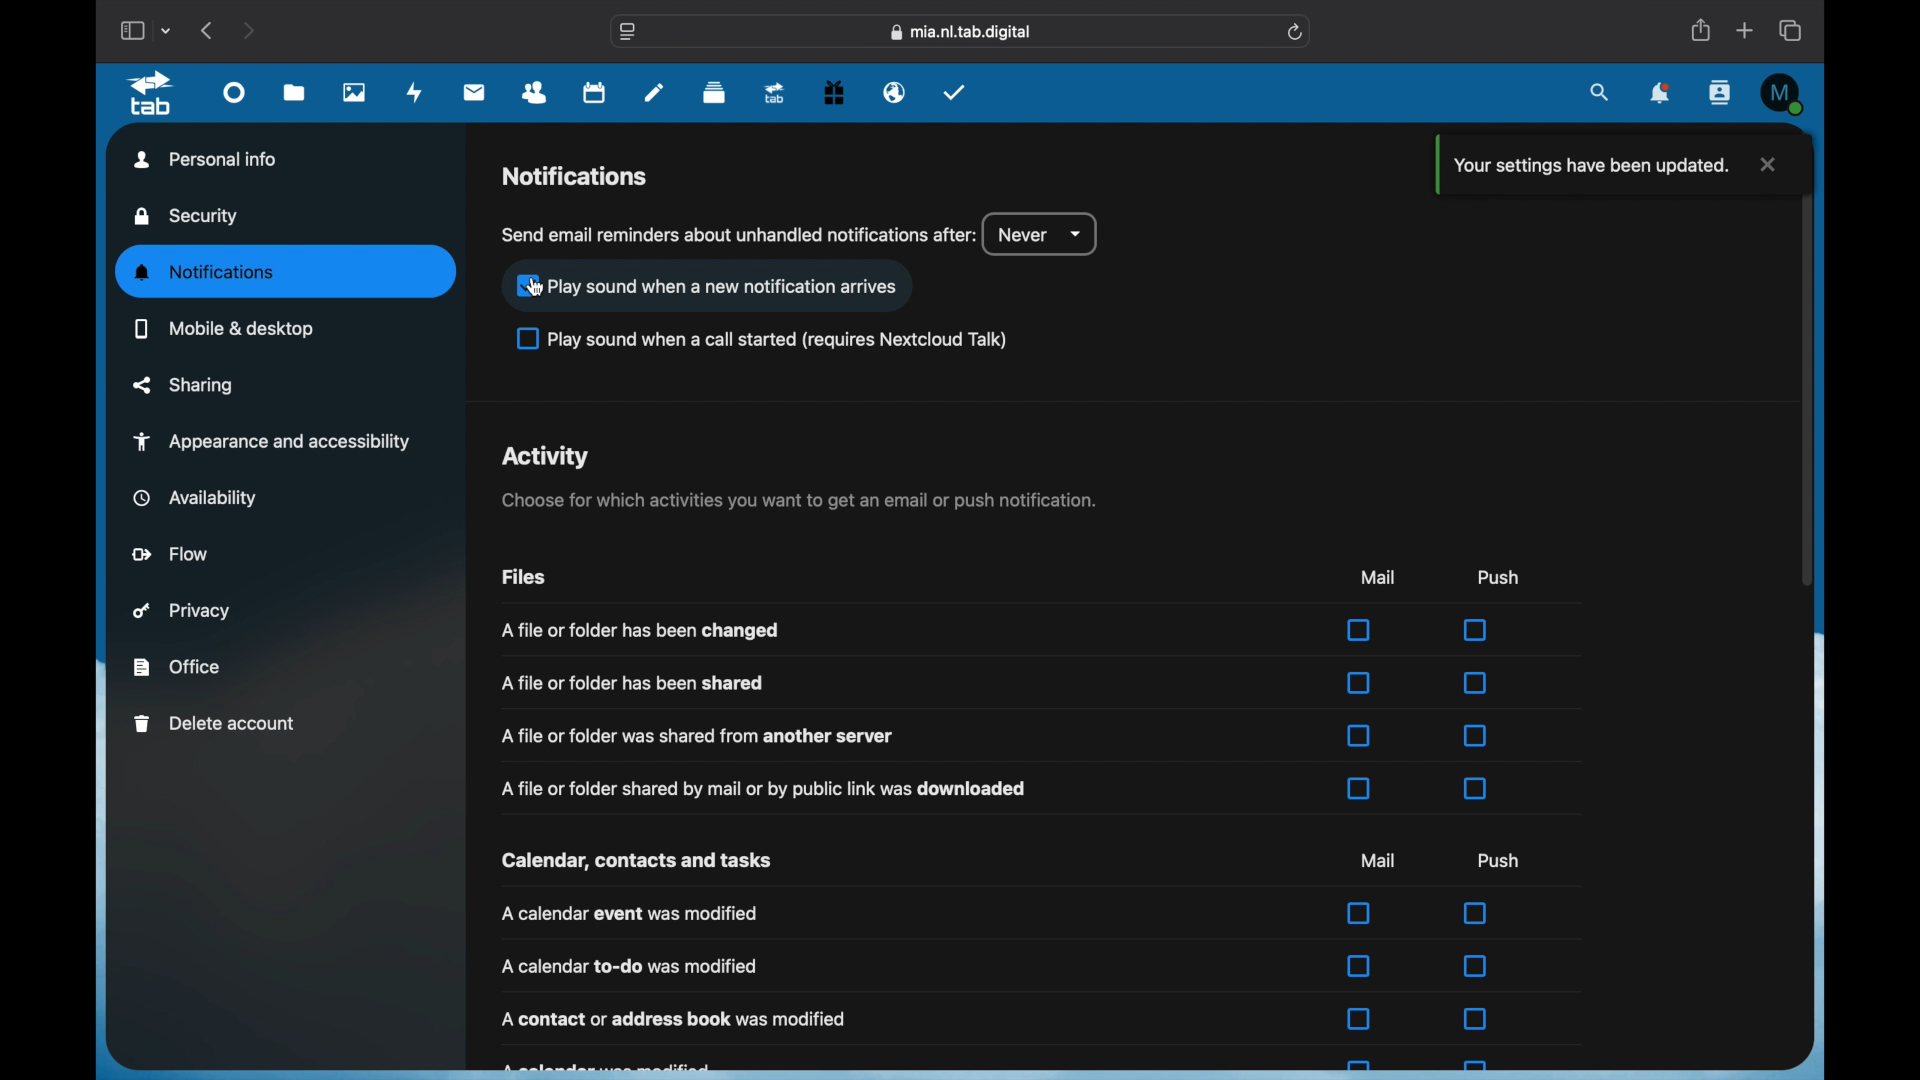 This screenshot has height=1080, width=1920. What do you see at coordinates (630, 967) in the screenshot?
I see `a calender to do was magnified` at bounding box center [630, 967].